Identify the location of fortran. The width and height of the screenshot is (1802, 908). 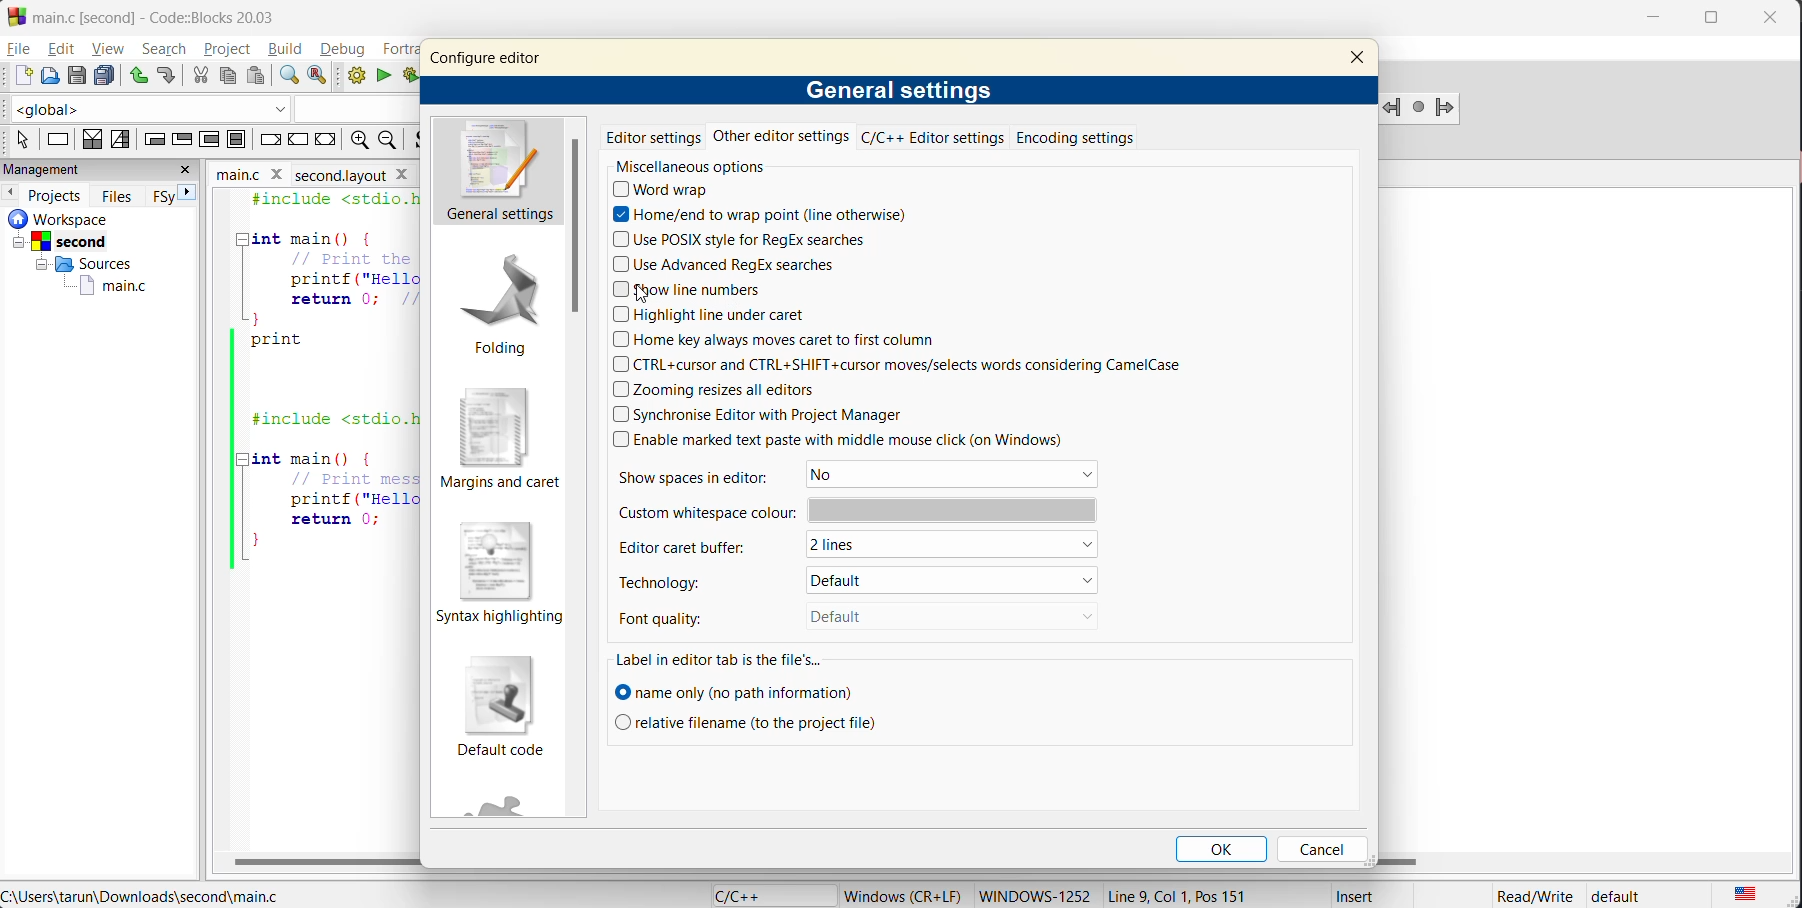
(400, 49).